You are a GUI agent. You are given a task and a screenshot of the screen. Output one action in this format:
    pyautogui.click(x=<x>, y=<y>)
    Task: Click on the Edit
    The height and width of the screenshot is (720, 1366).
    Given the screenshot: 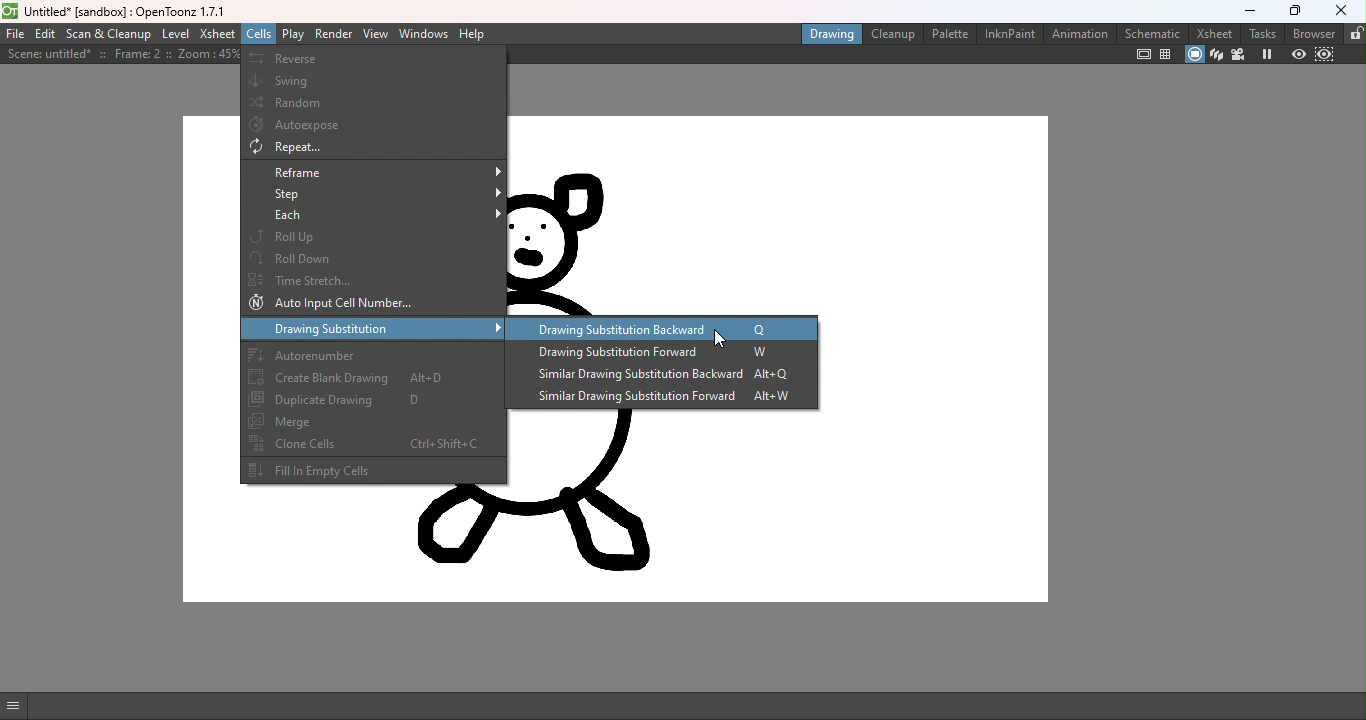 What is the action you would take?
    pyautogui.click(x=45, y=35)
    